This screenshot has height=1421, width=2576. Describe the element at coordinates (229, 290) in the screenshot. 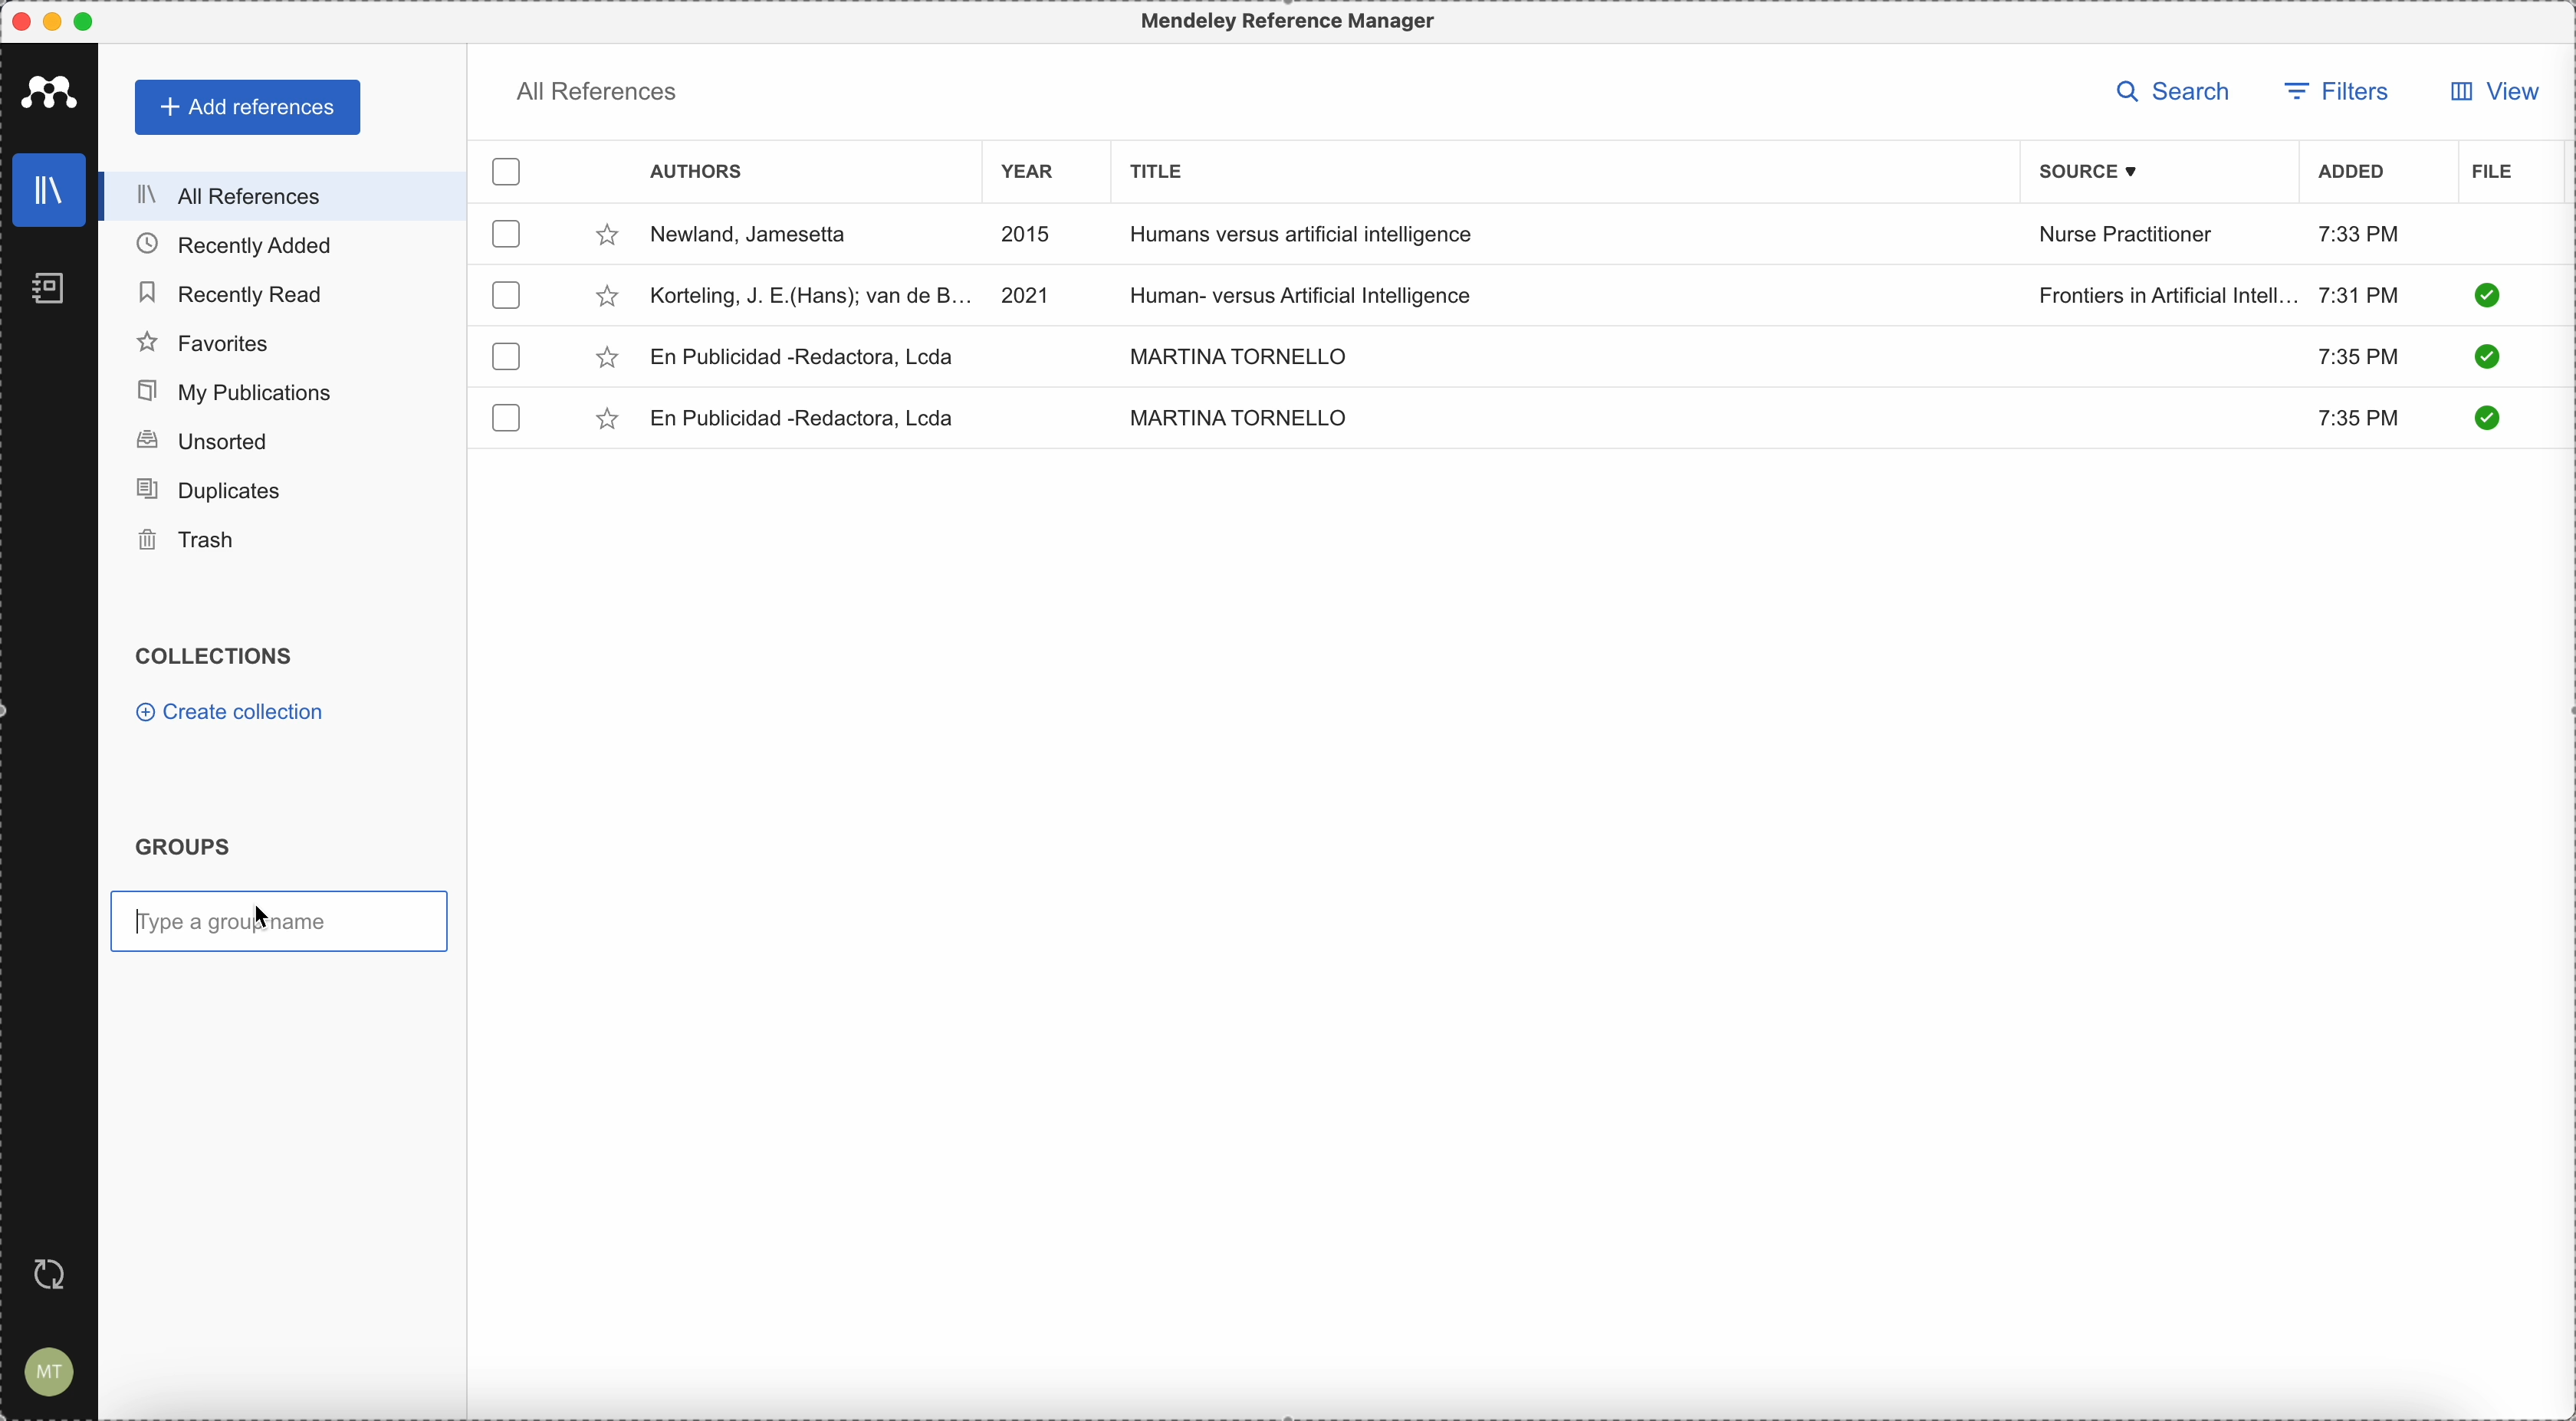

I see `recently read` at that location.